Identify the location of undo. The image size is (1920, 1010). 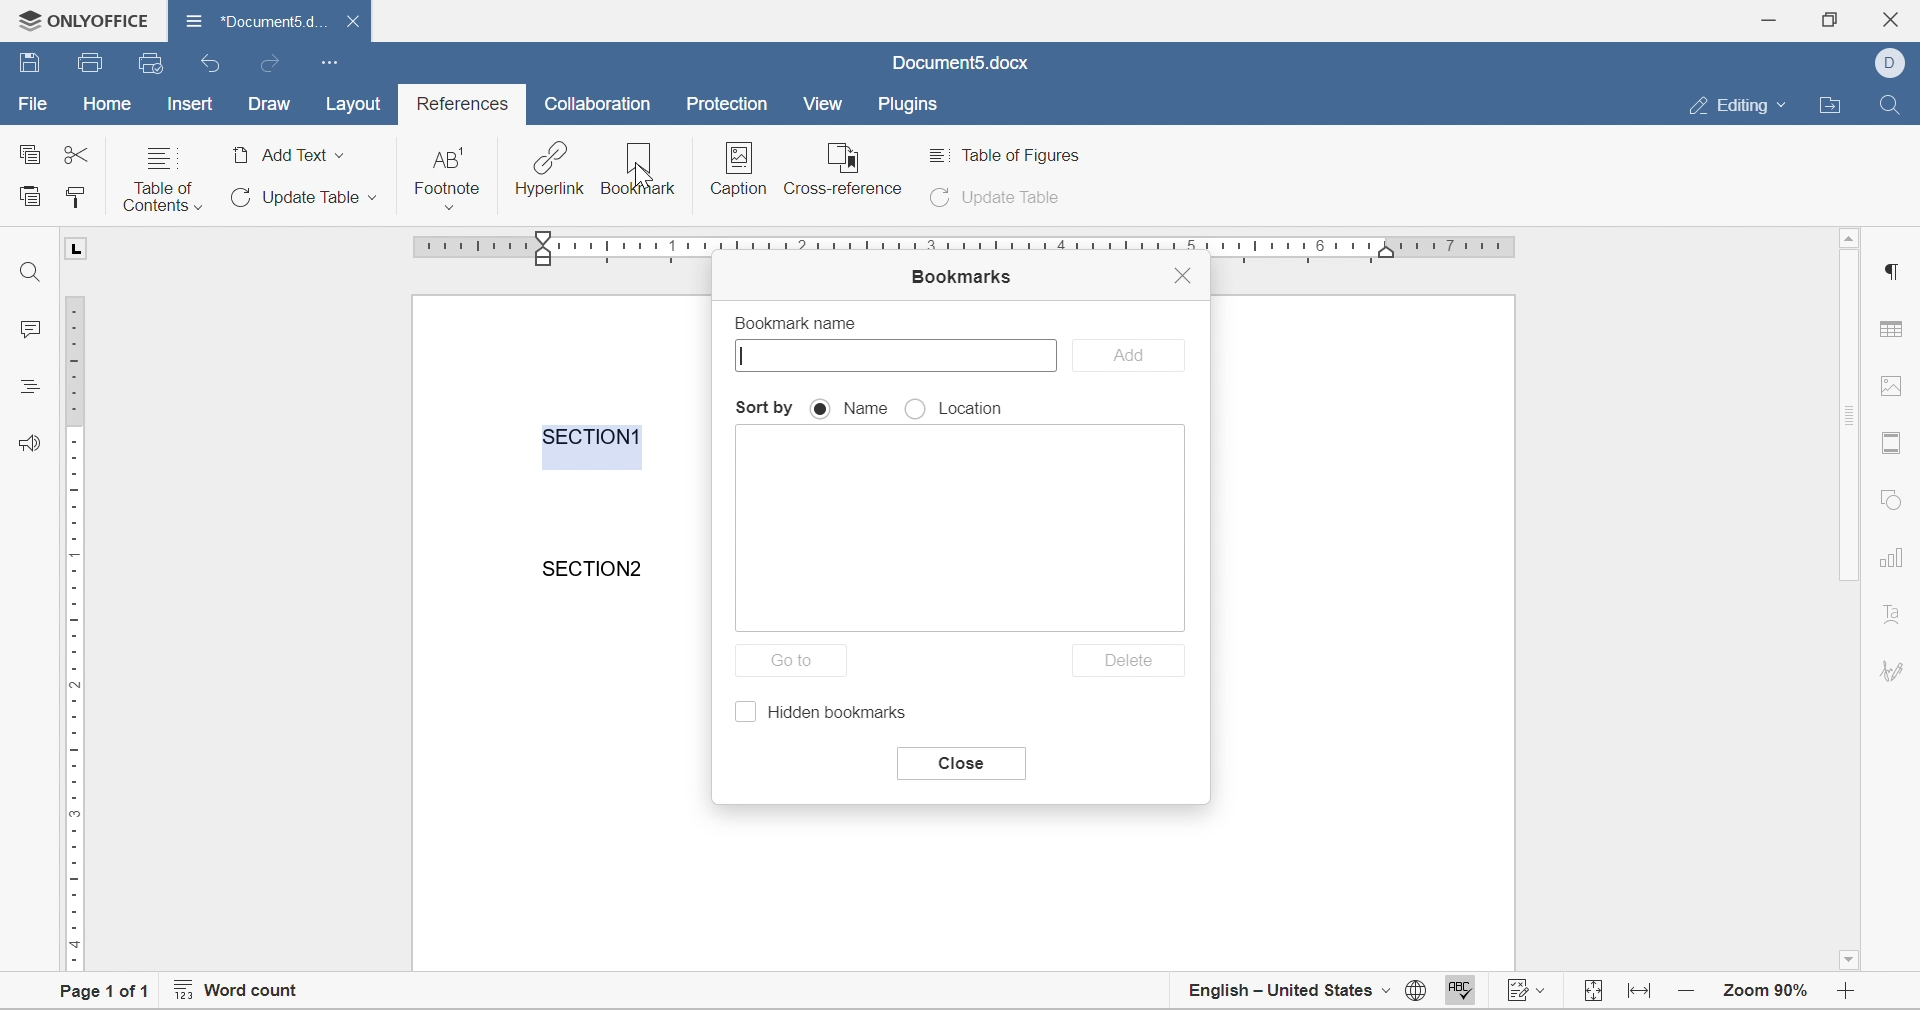
(213, 65).